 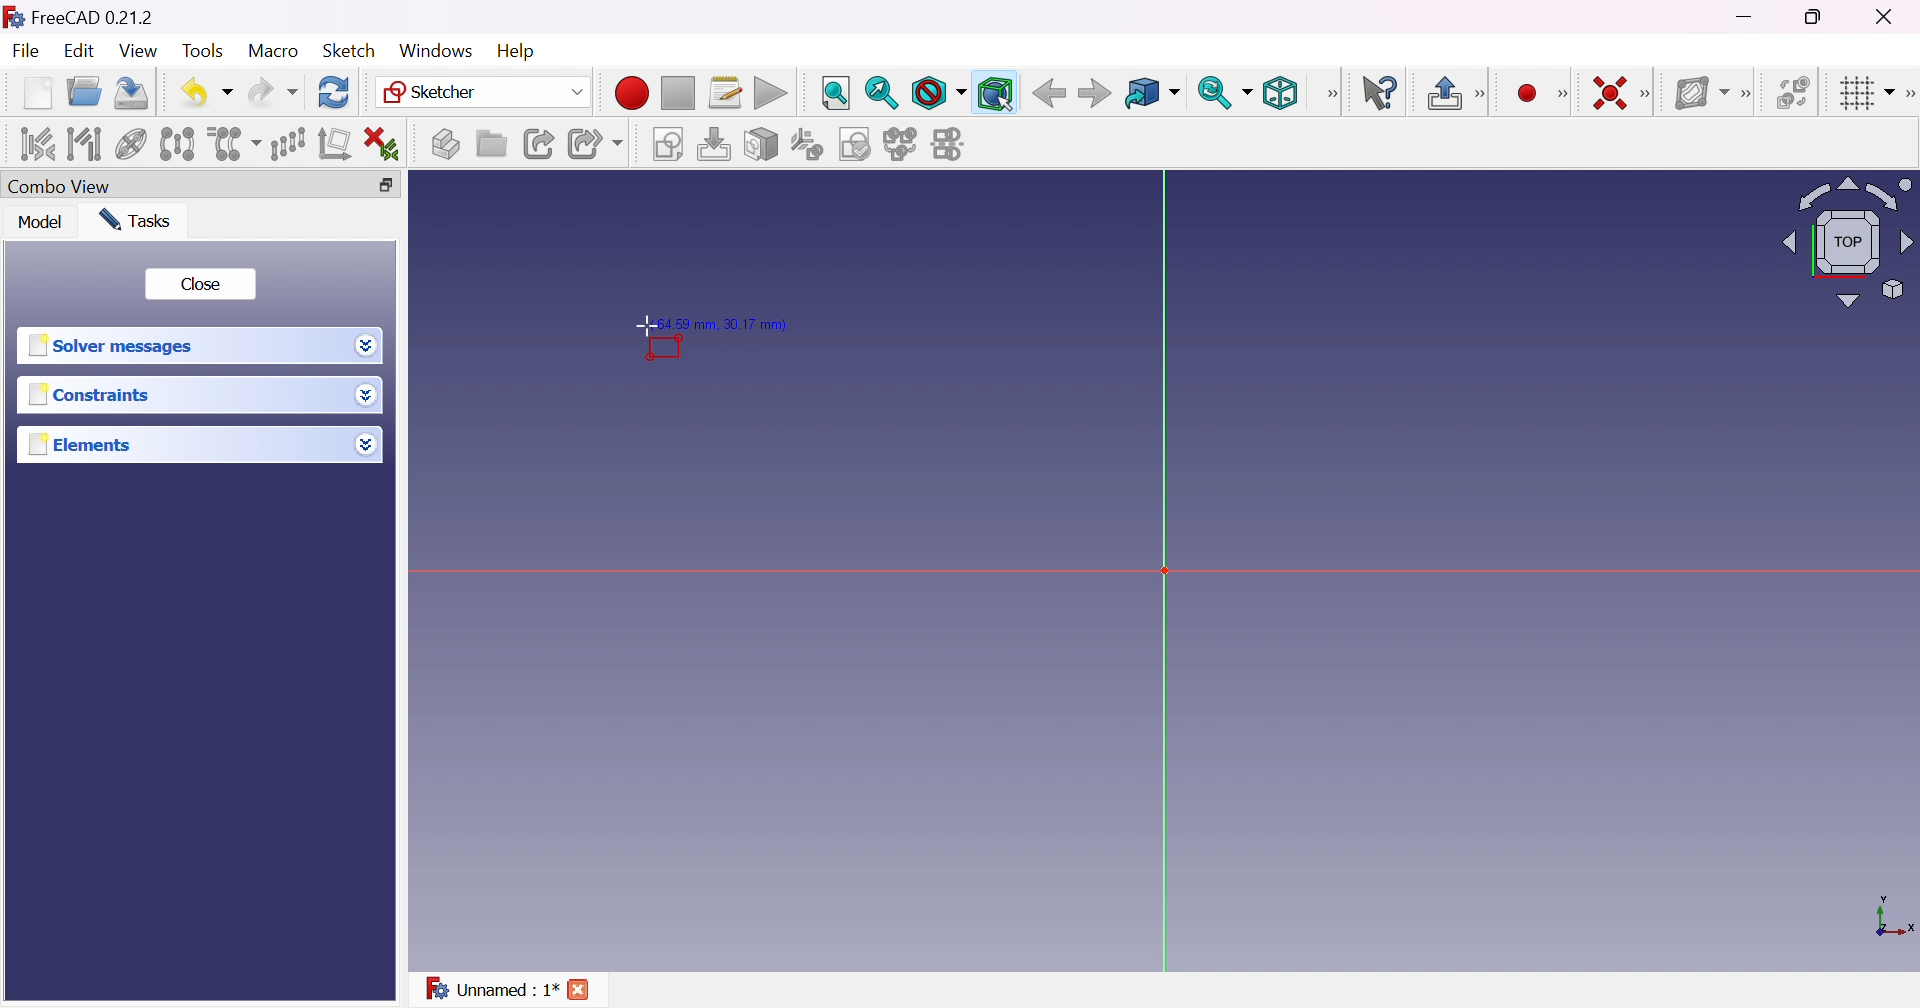 What do you see at coordinates (139, 50) in the screenshot?
I see `View` at bounding box center [139, 50].